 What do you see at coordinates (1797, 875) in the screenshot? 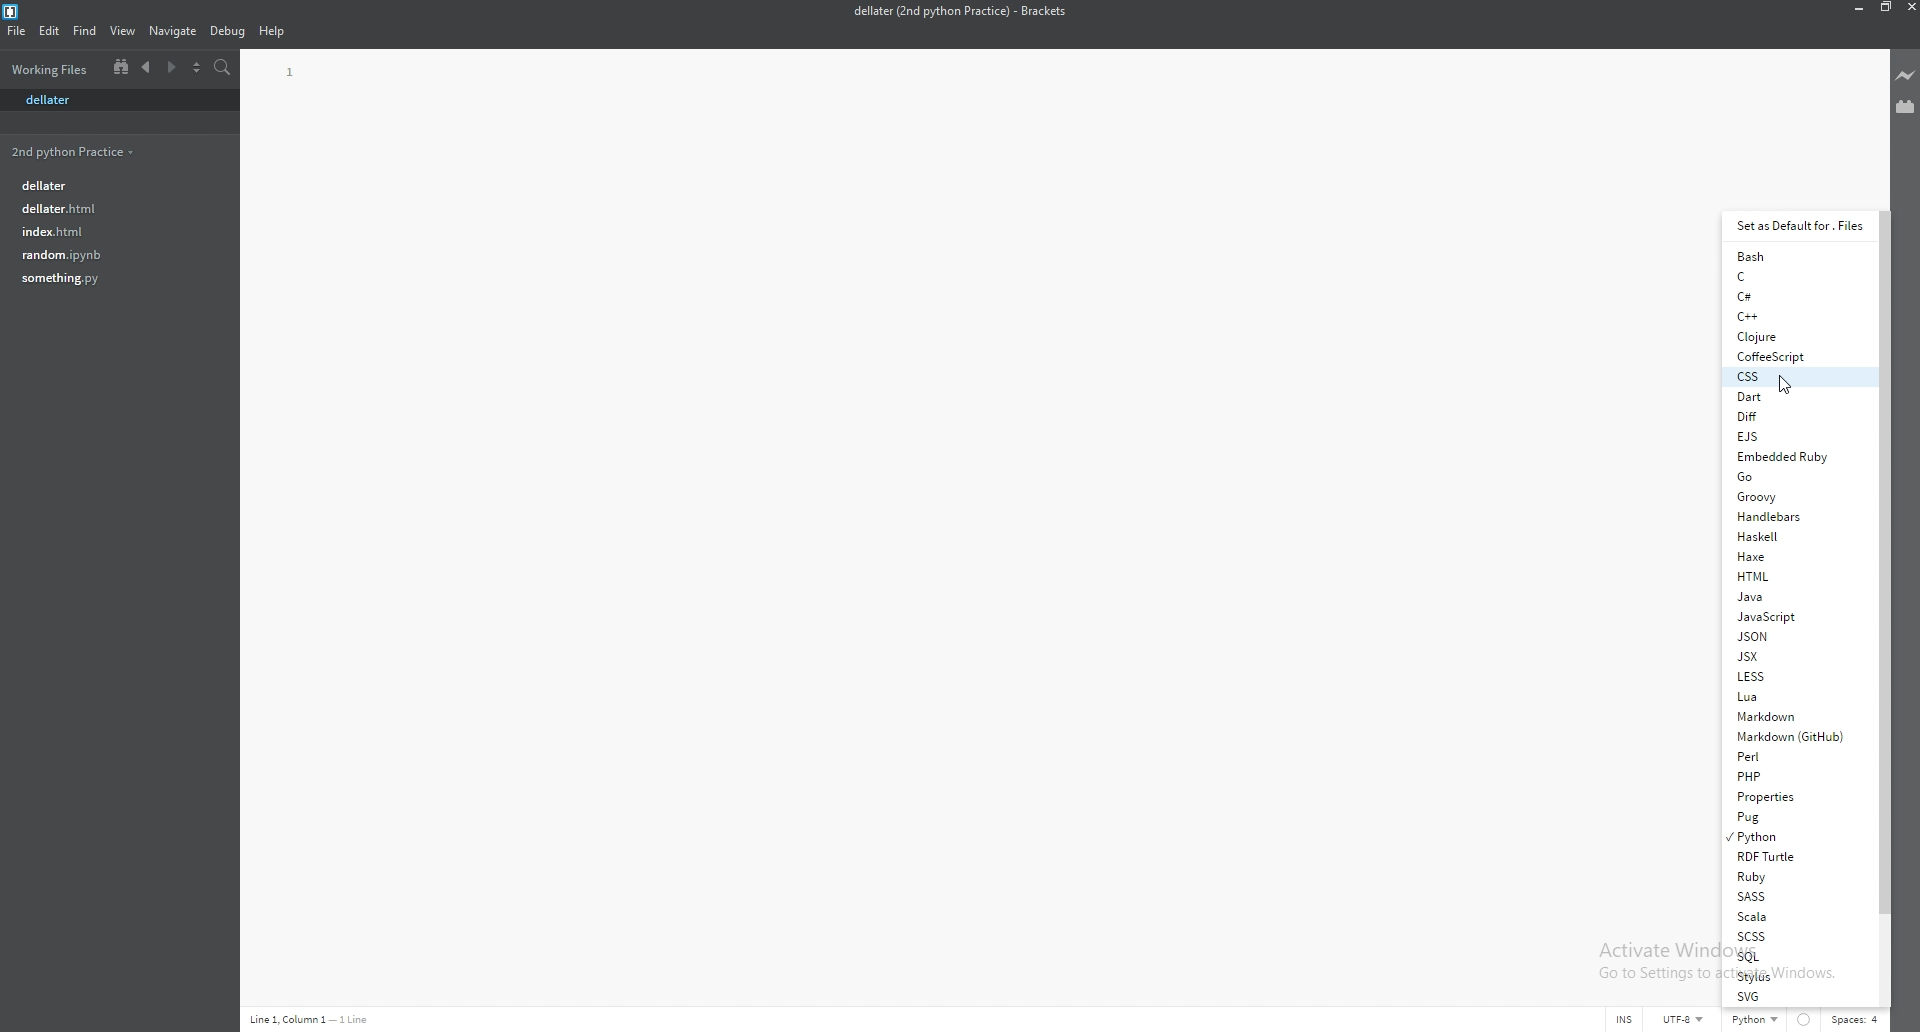
I see `ruby` at bounding box center [1797, 875].